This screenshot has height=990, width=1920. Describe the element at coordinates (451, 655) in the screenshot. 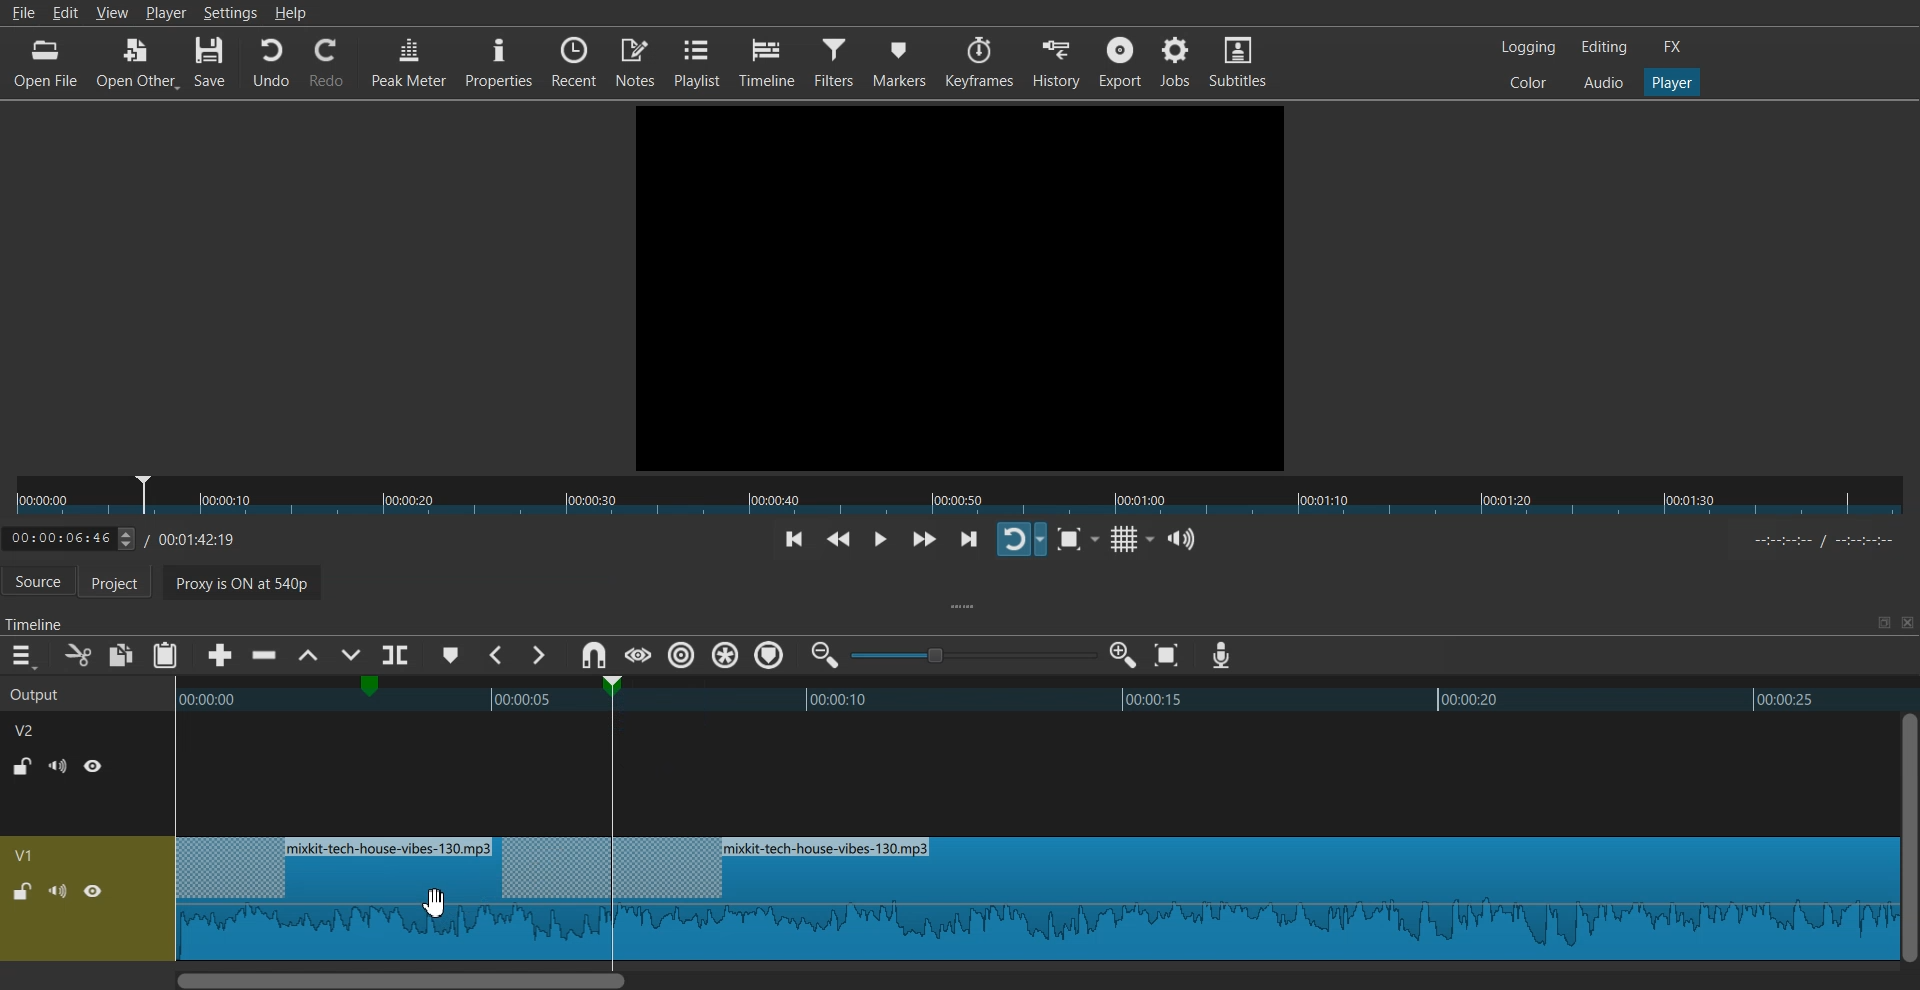

I see `Add marker` at that location.